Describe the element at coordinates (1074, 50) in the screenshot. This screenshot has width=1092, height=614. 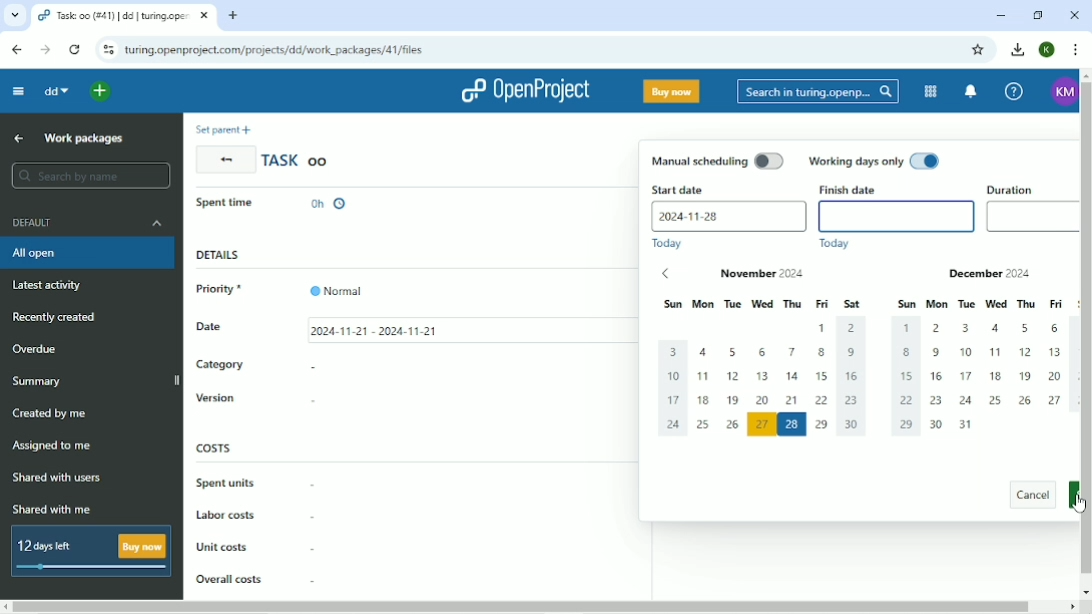
I see `Customize and control google chrome` at that location.